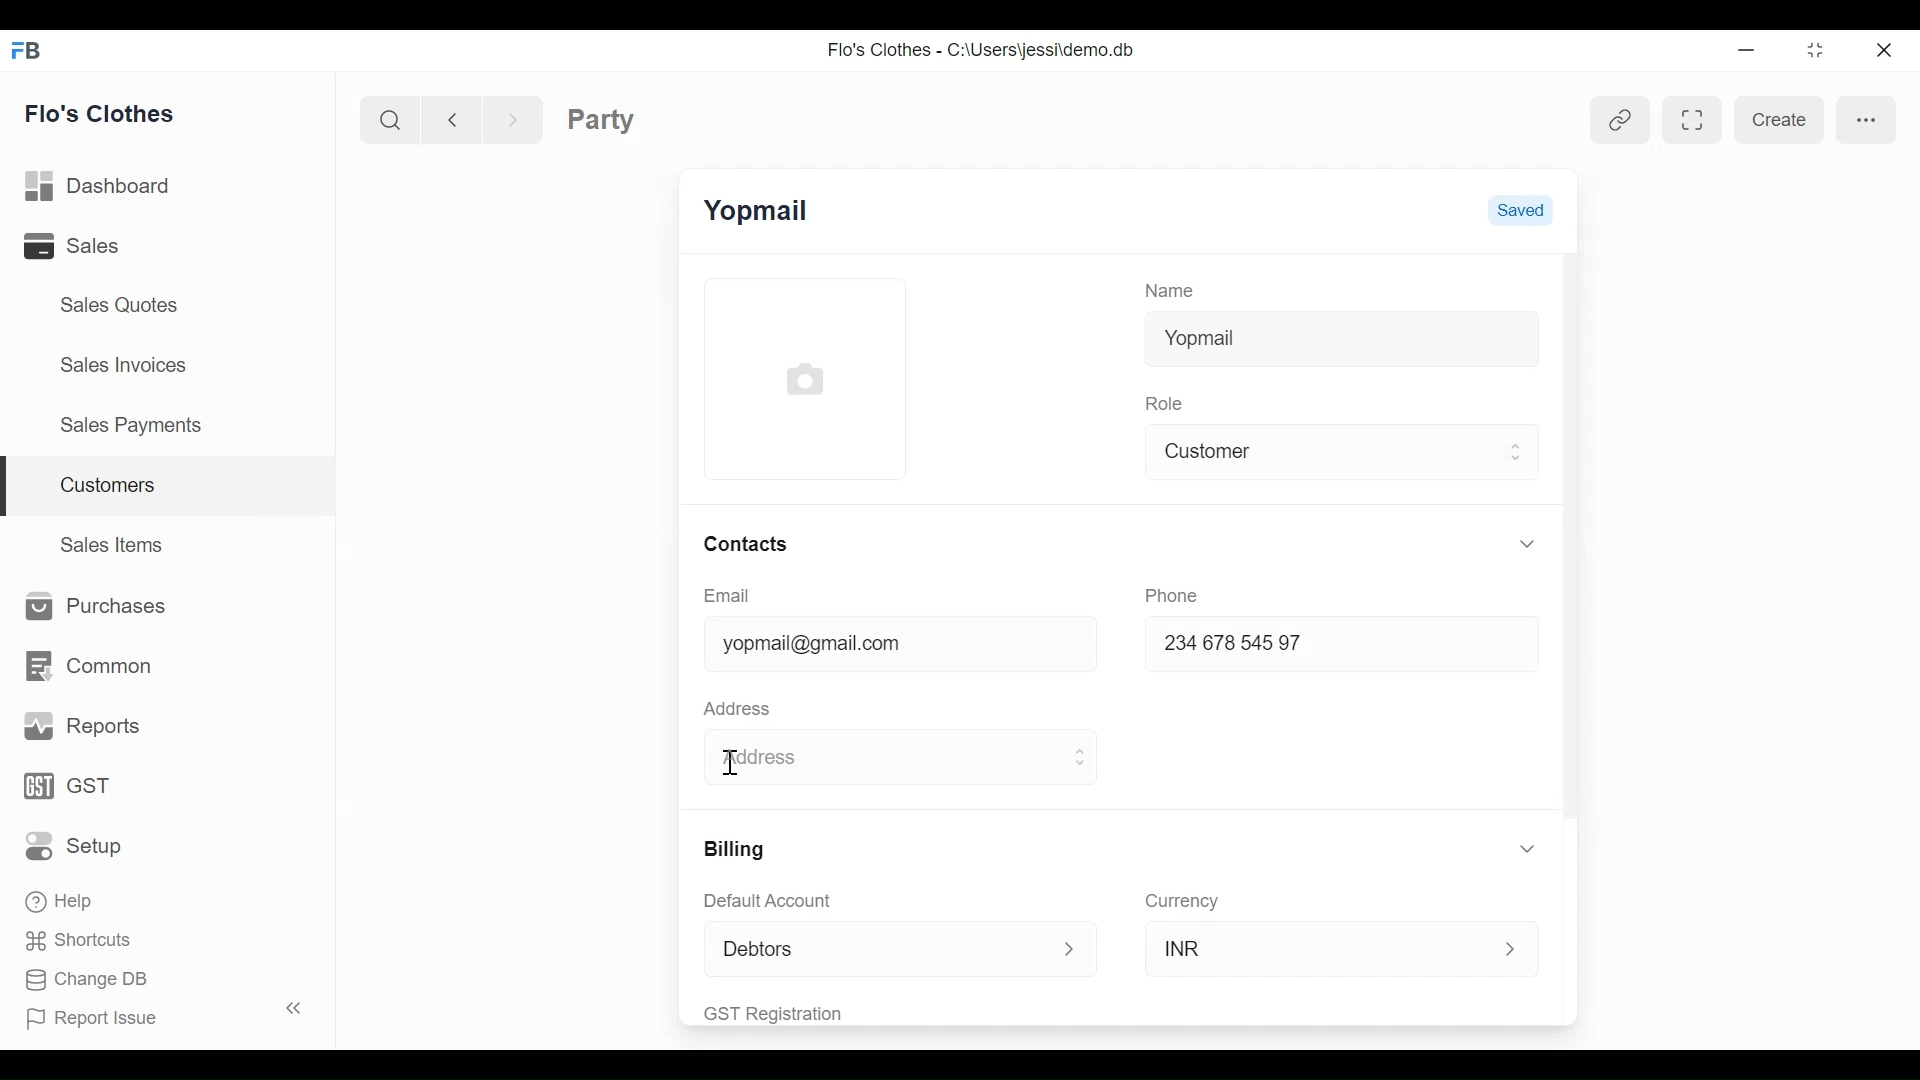 Image resolution: width=1920 pixels, height=1080 pixels. Describe the element at coordinates (1778, 121) in the screenshot. I see `create` at that location.